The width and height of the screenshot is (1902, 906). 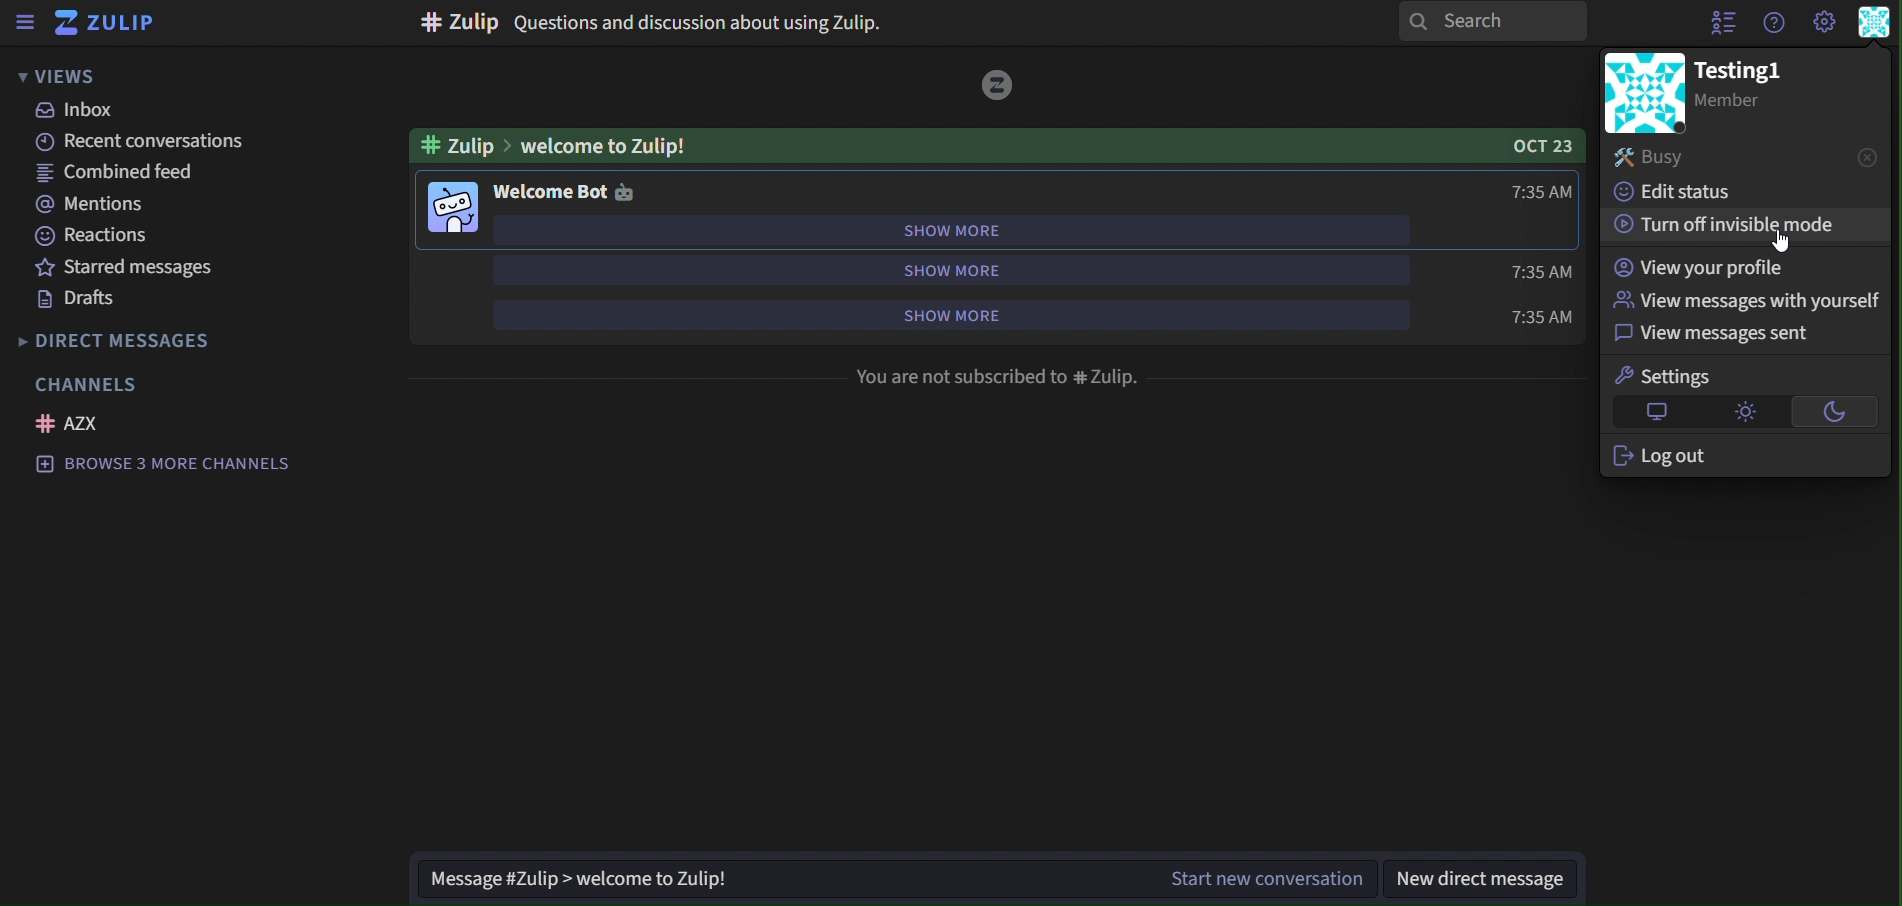 What do you see at coordinates (79, 78) in the screenshot?
I see `views` at bounding box center [79, 78].